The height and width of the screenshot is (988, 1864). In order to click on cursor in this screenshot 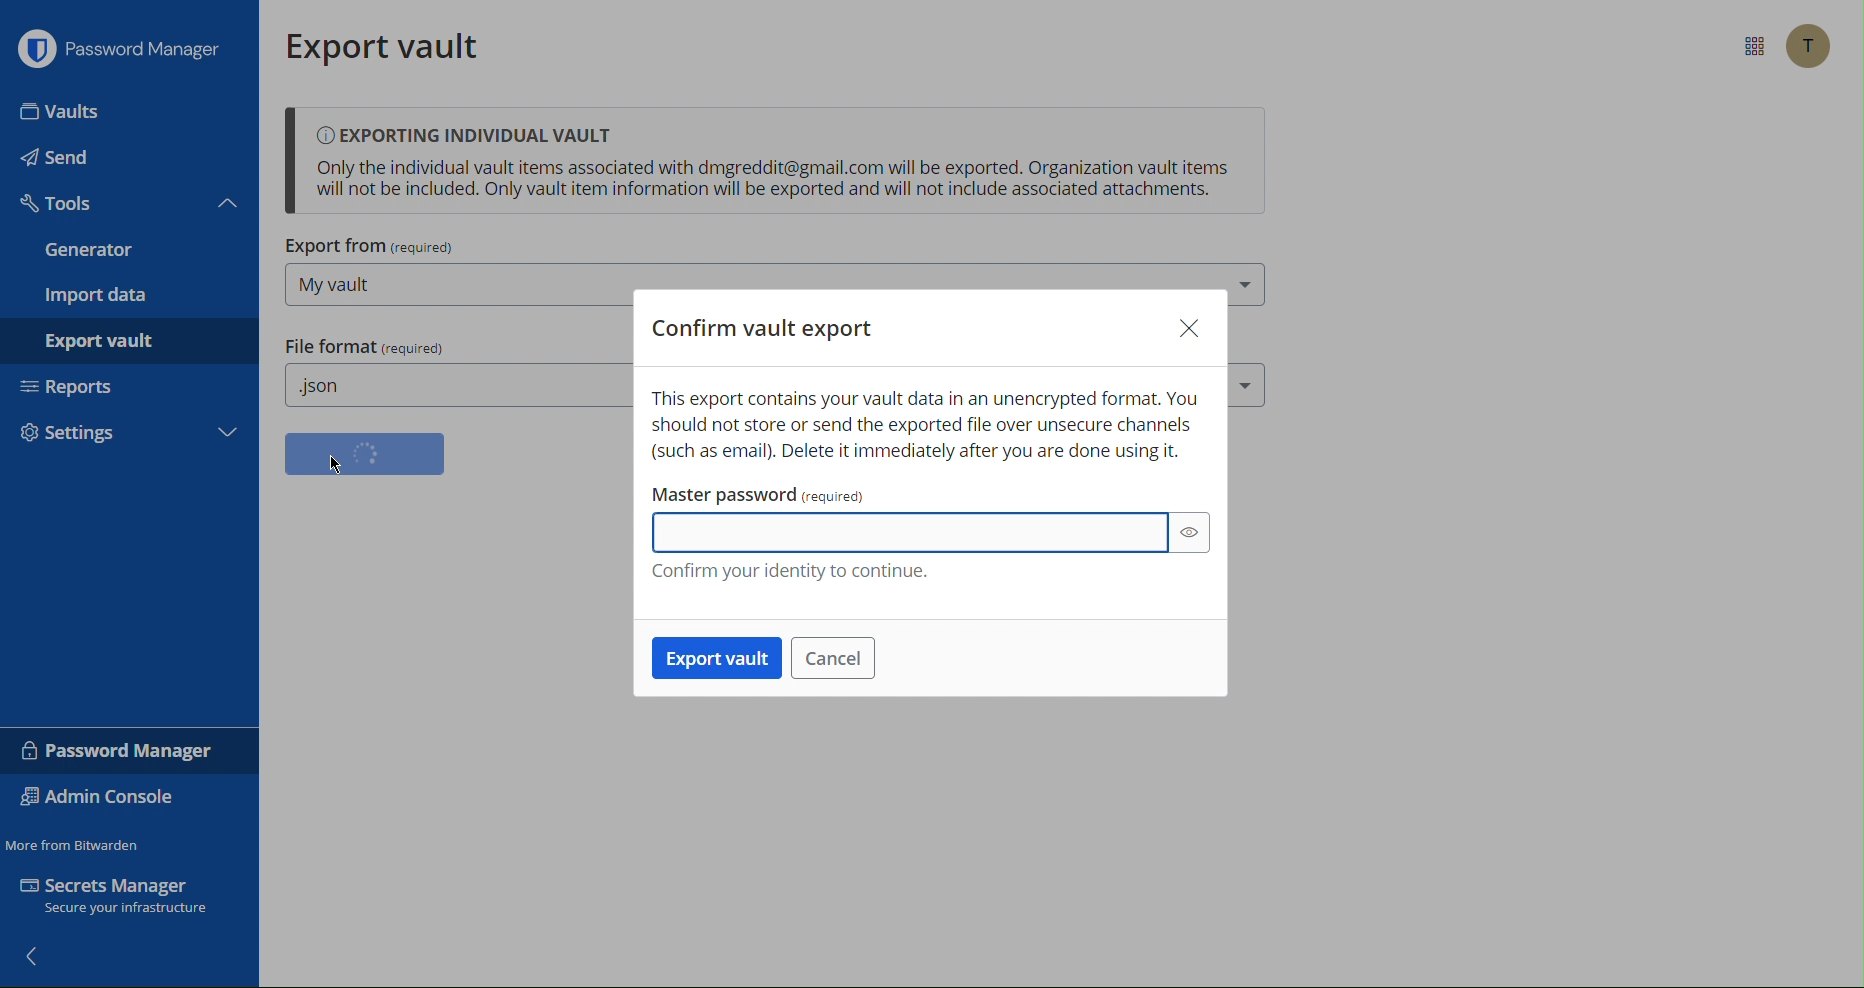, I will do `click(337, 464)`.